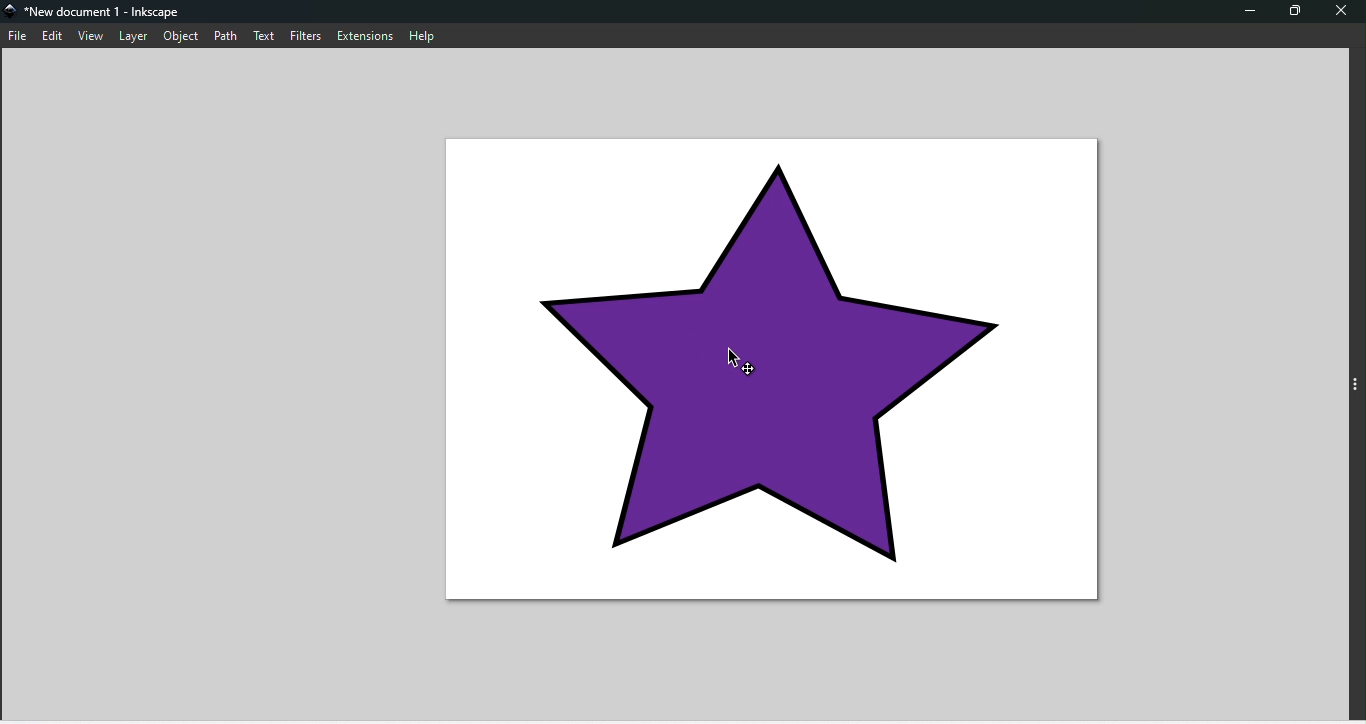  I want to click on *New document 1 - Inkscape, so click(105, 13).